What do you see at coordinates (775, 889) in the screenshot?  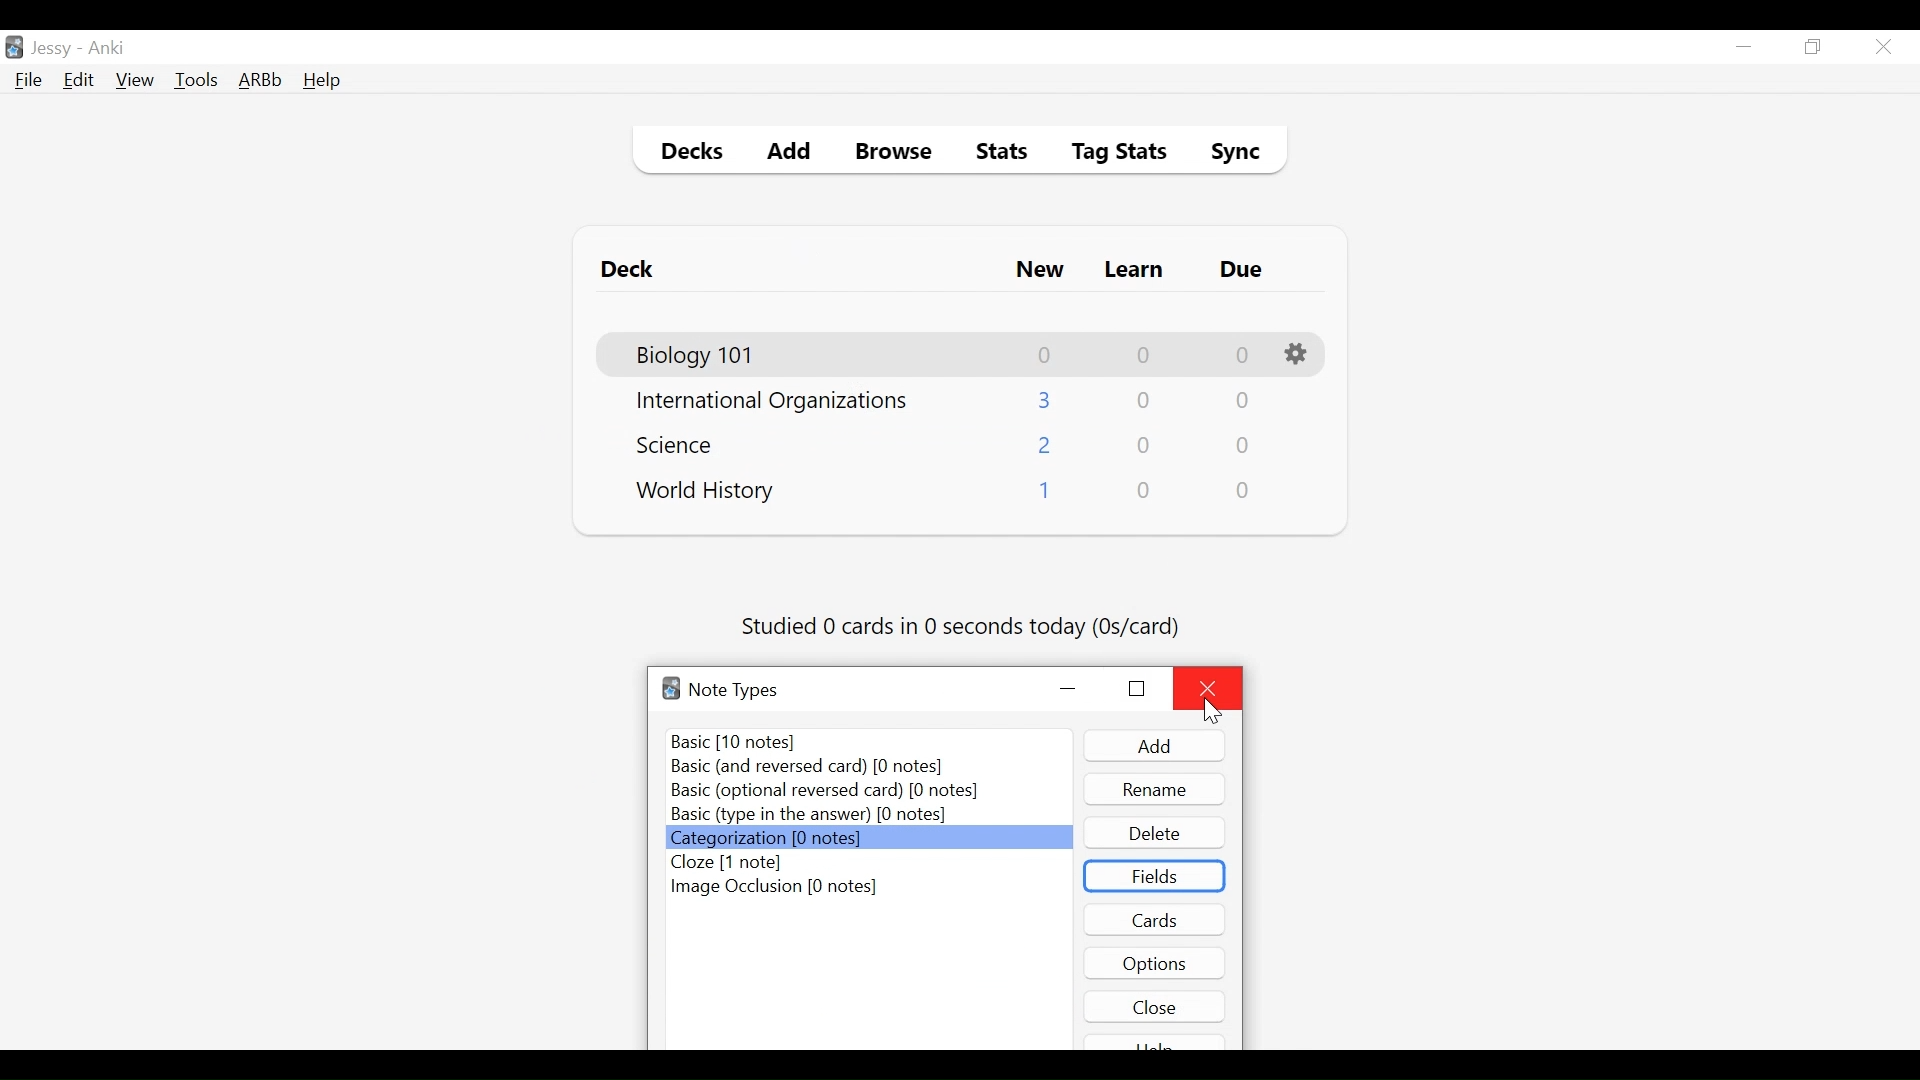 I see `Image Occlusion` at bounding box center [775, 889].